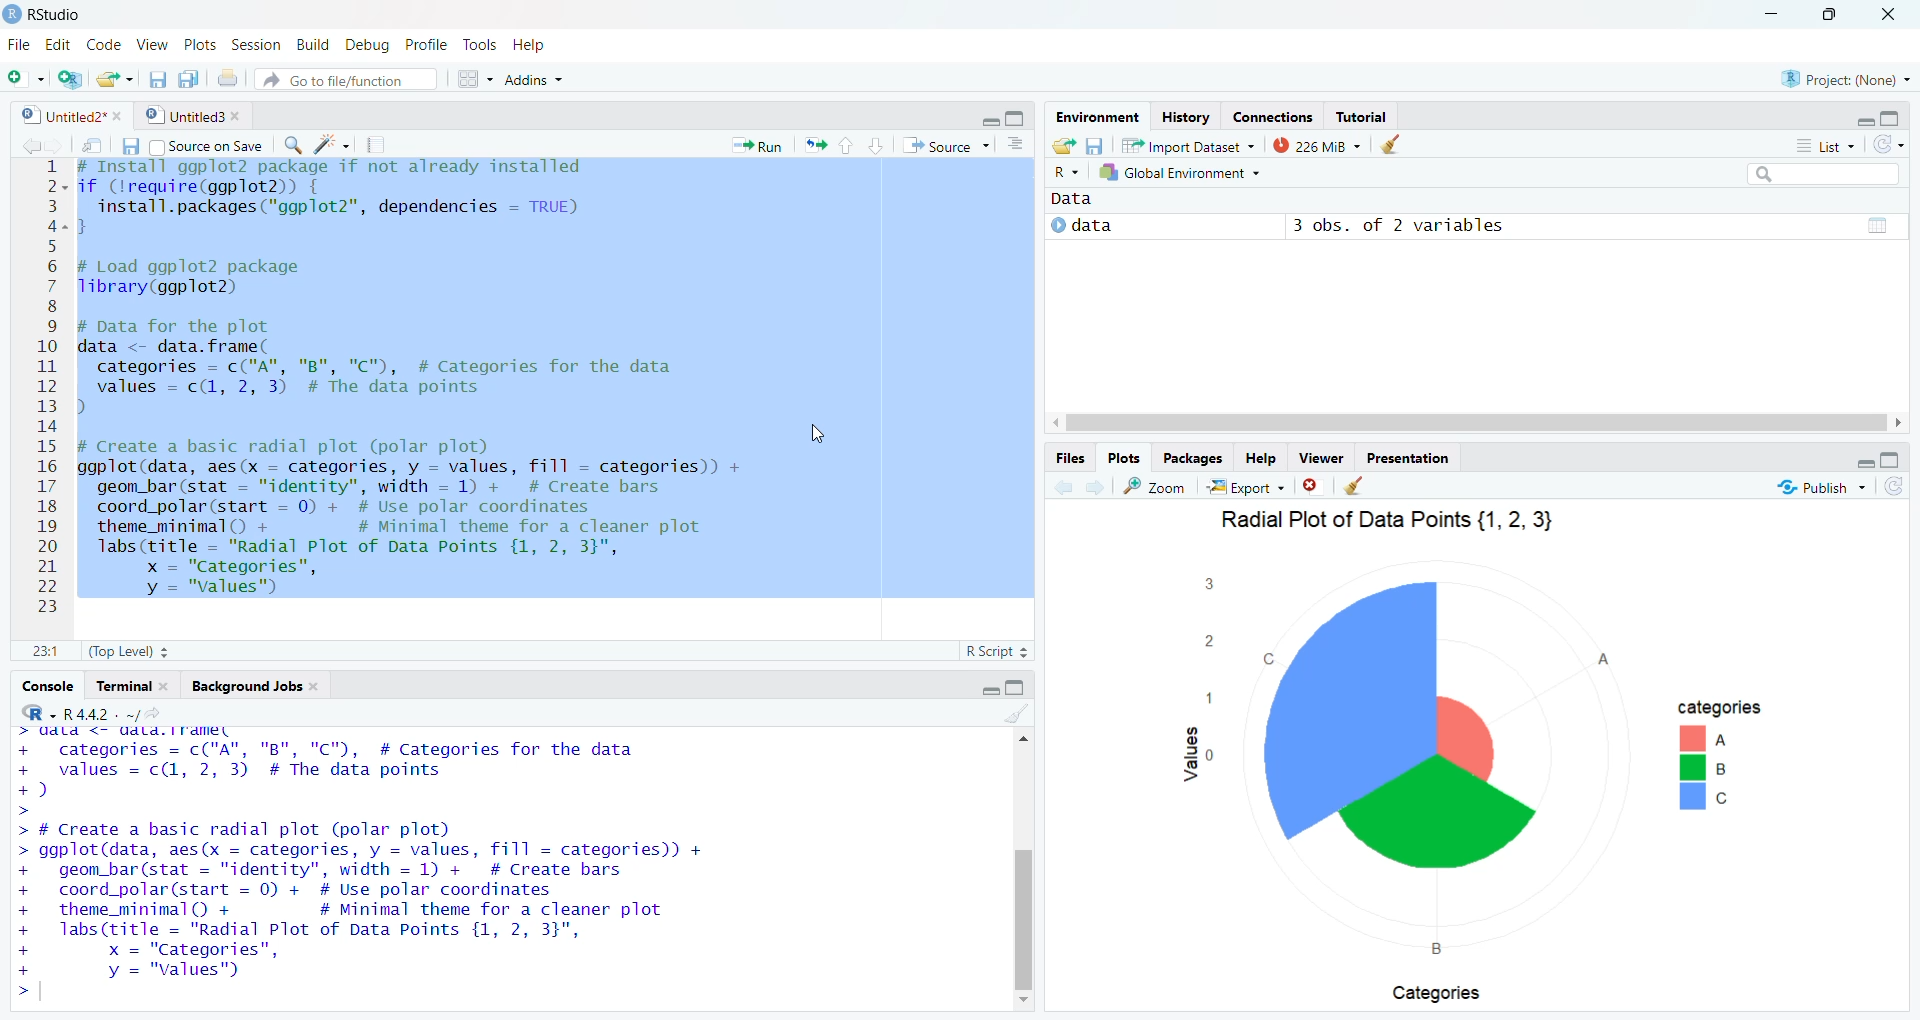  Describe the element at coordinates (1156, 487) in the screenshot. I see `Zoom` at that location.